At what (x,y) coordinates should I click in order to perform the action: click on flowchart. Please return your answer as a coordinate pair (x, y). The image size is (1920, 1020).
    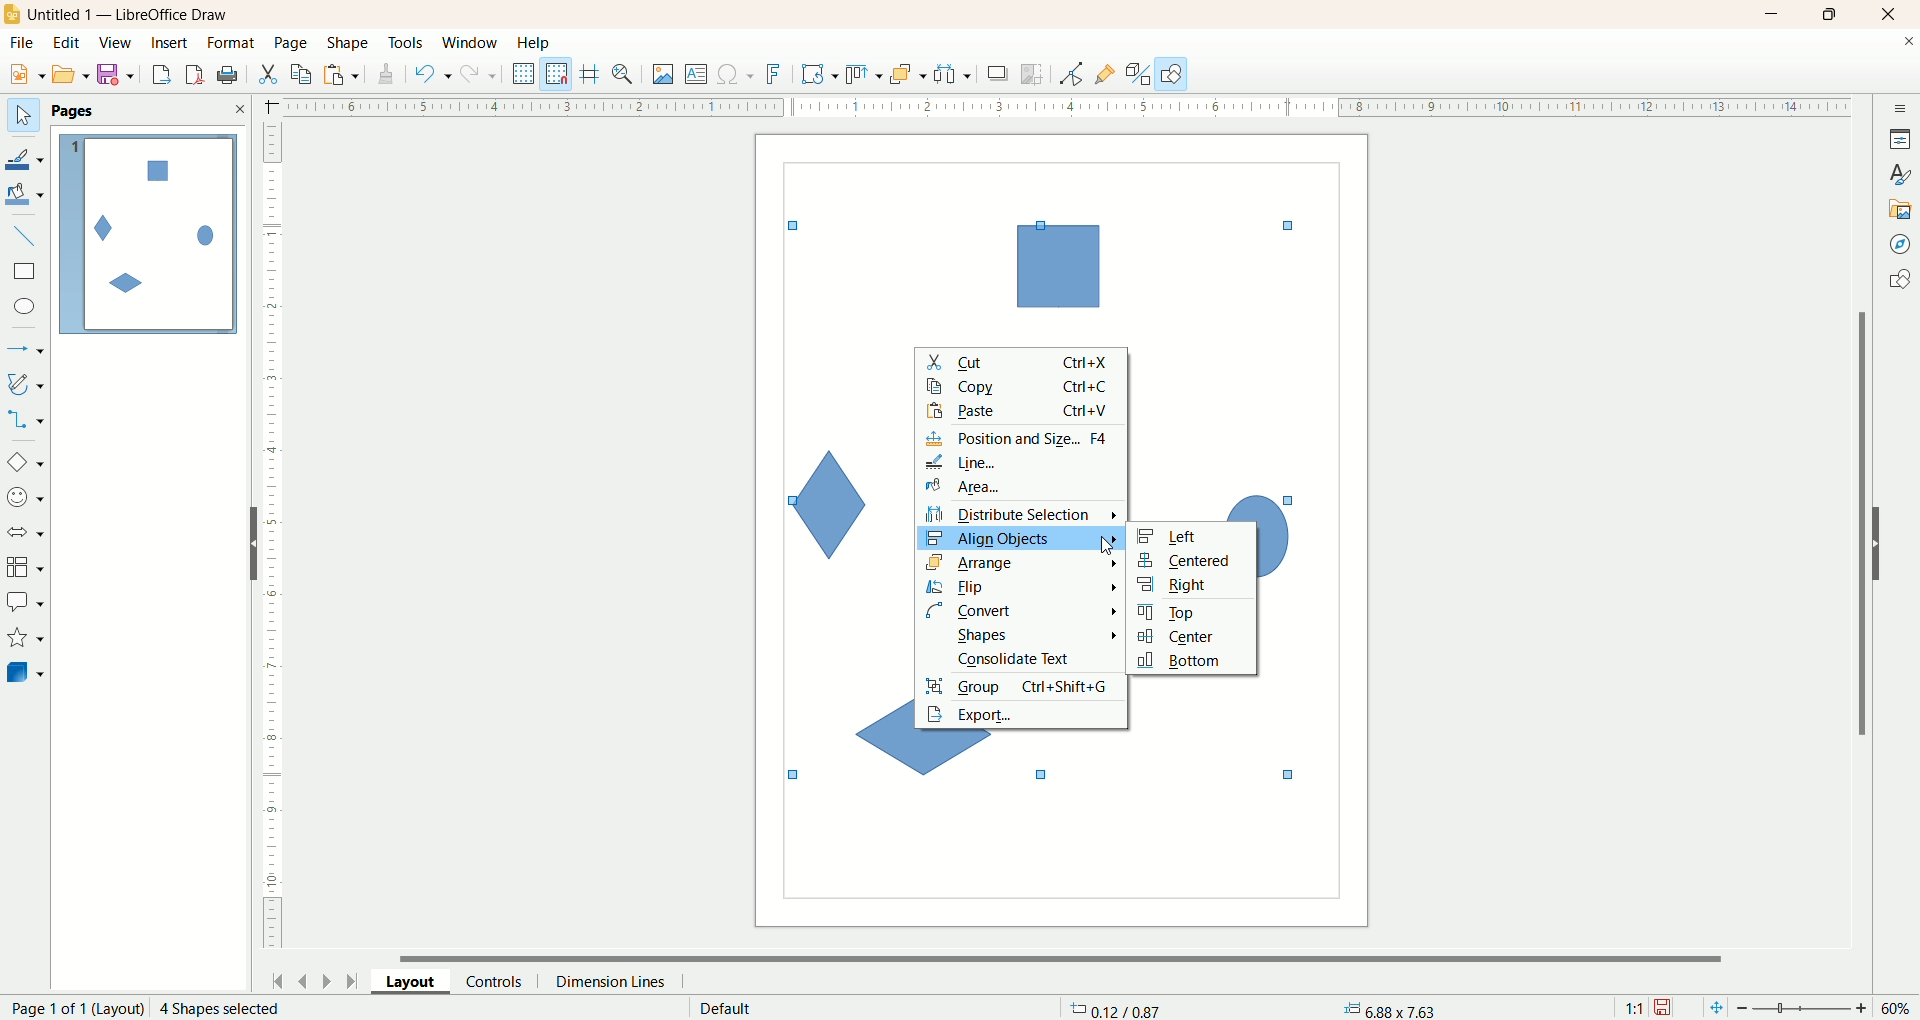
    Looking at the image, I should click on (26, 568).